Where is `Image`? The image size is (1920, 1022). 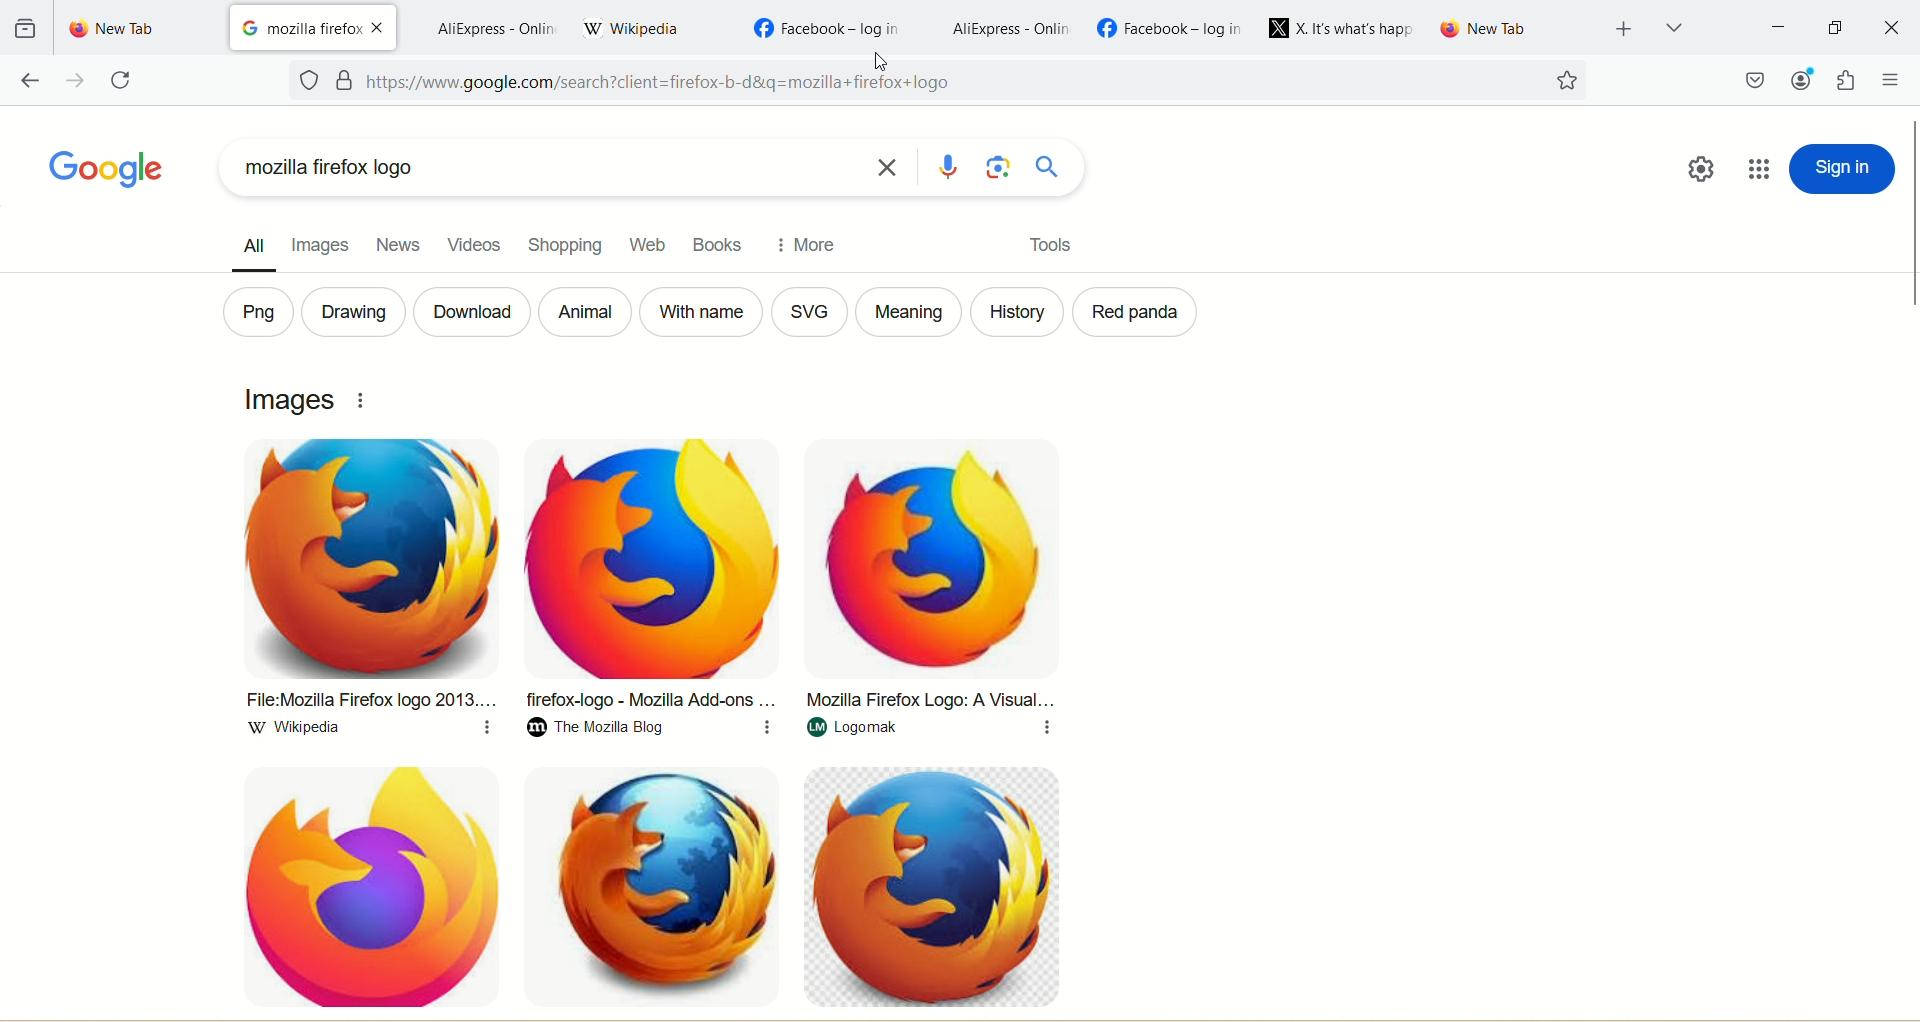 Image is located at coordinates (662, 887).